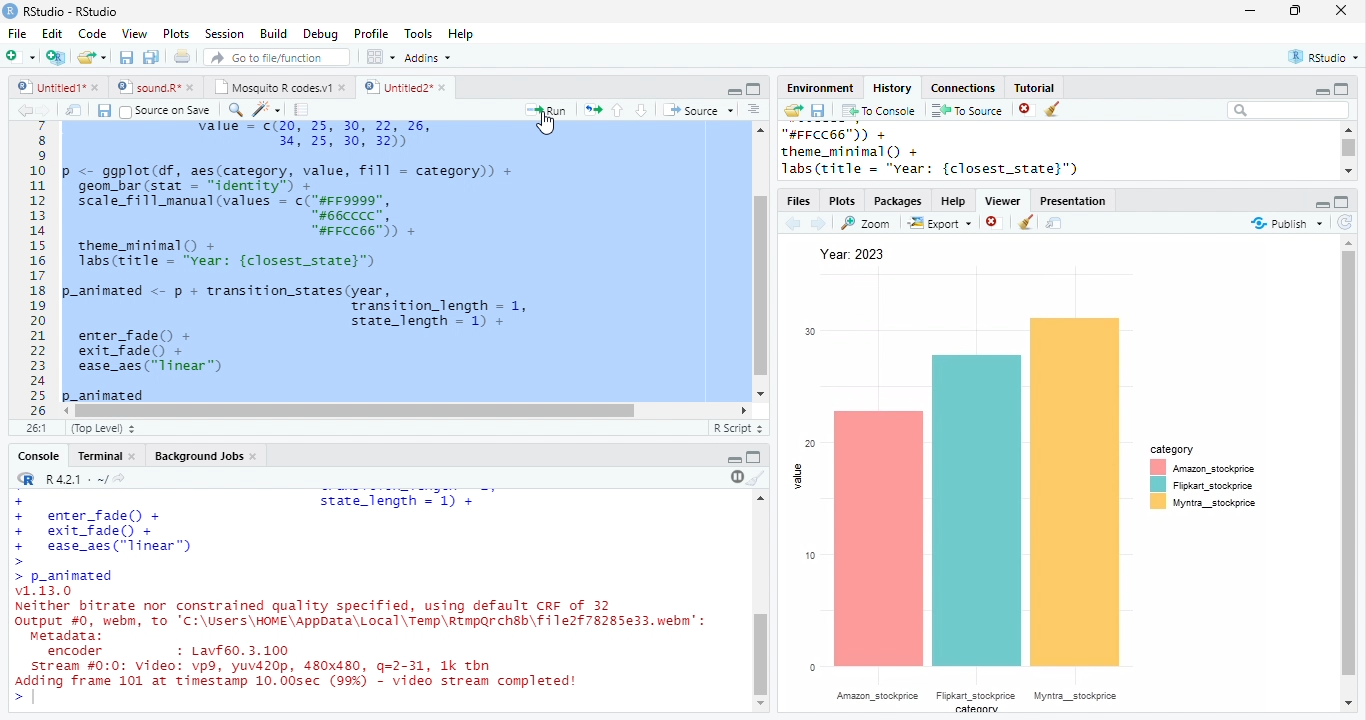  I want to click on rerun, so click(594, 109).